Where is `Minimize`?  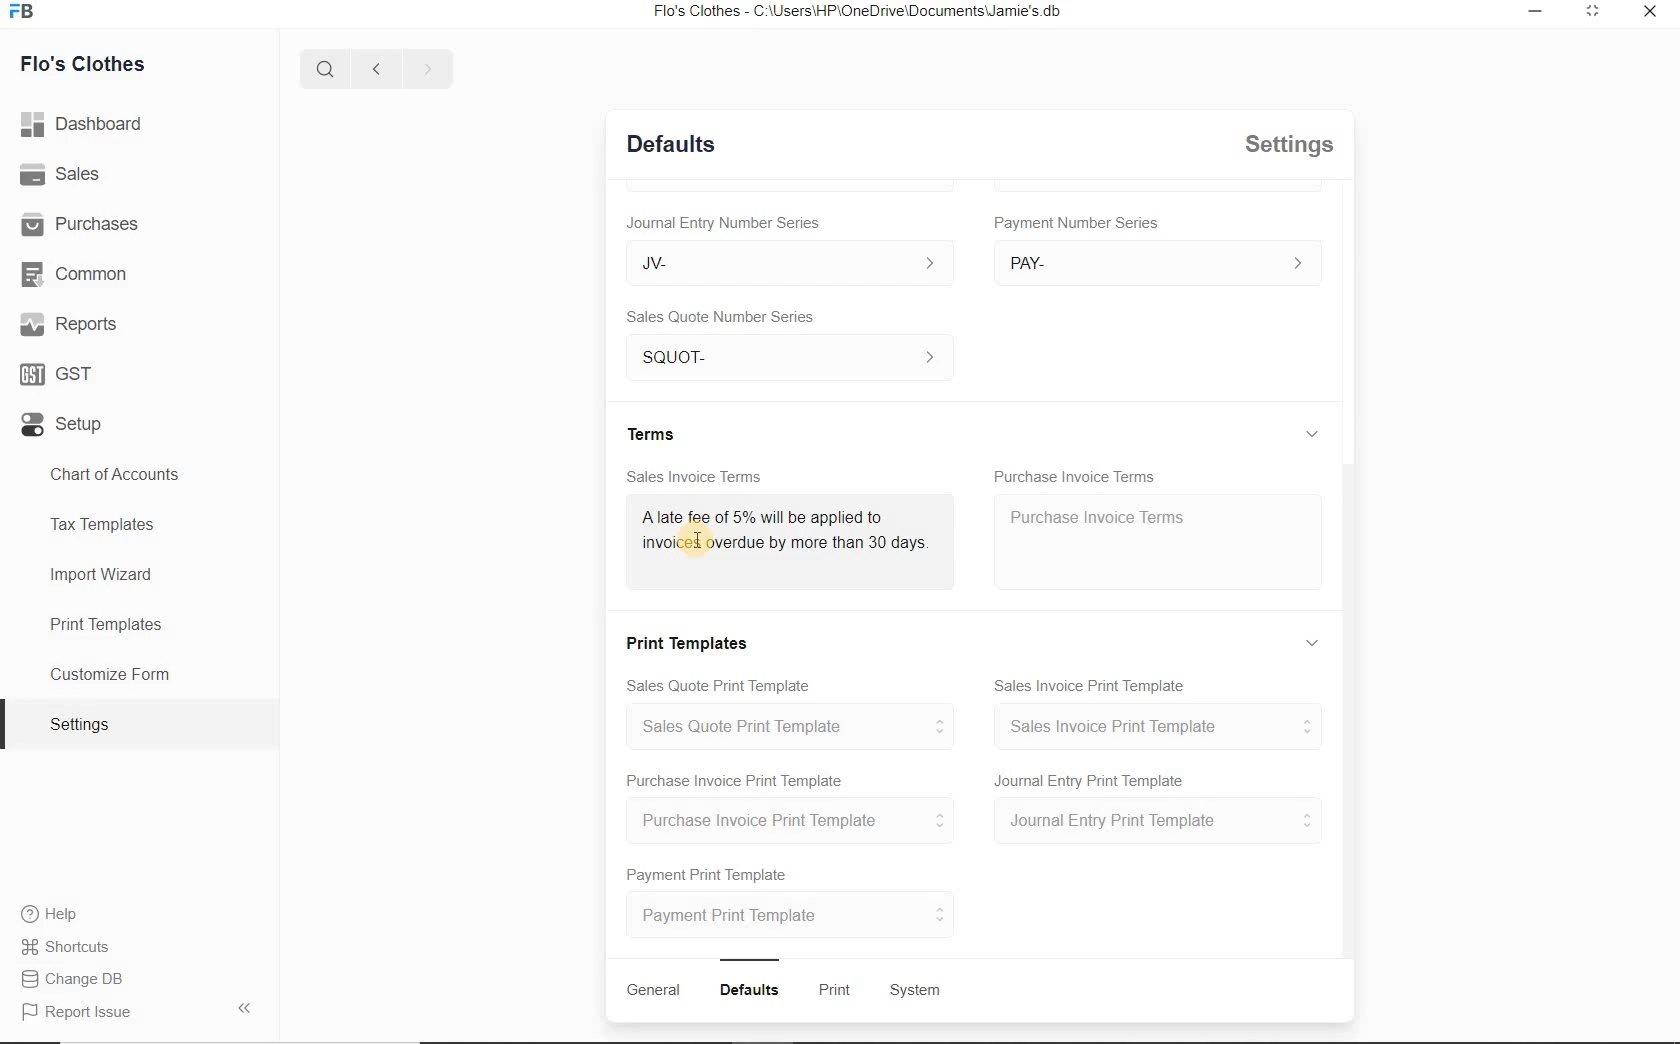
Minimize is located at coordinates (1535, 12).